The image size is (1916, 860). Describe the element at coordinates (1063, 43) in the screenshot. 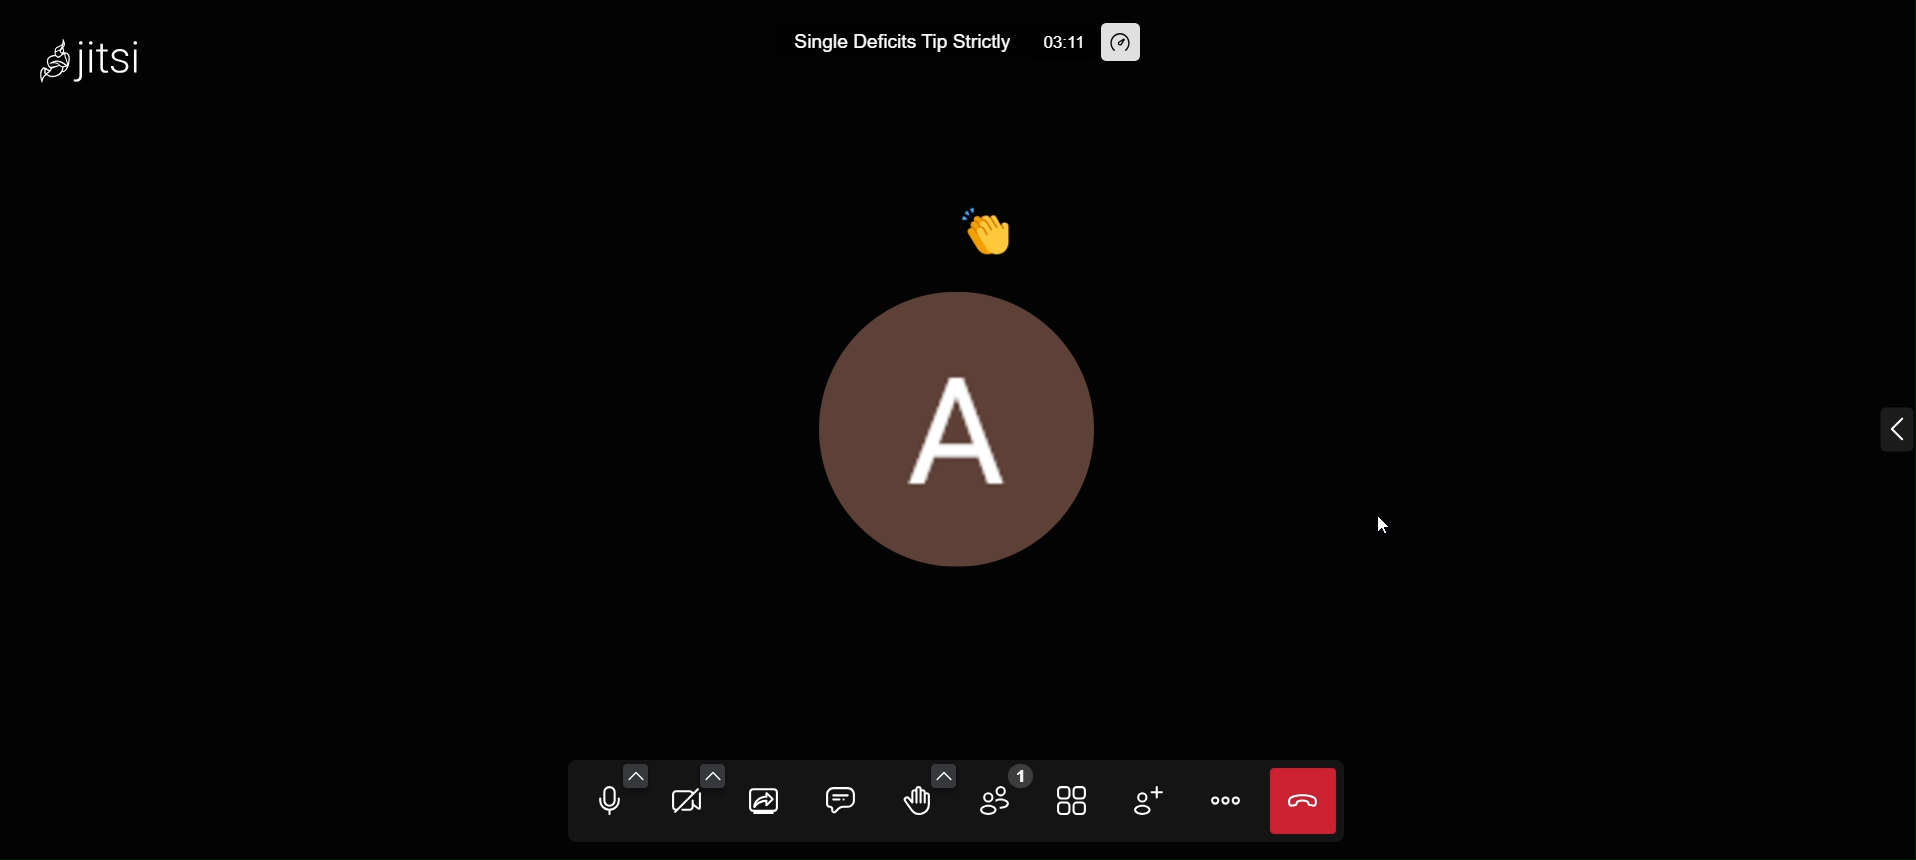

I see `03:11` at that location.